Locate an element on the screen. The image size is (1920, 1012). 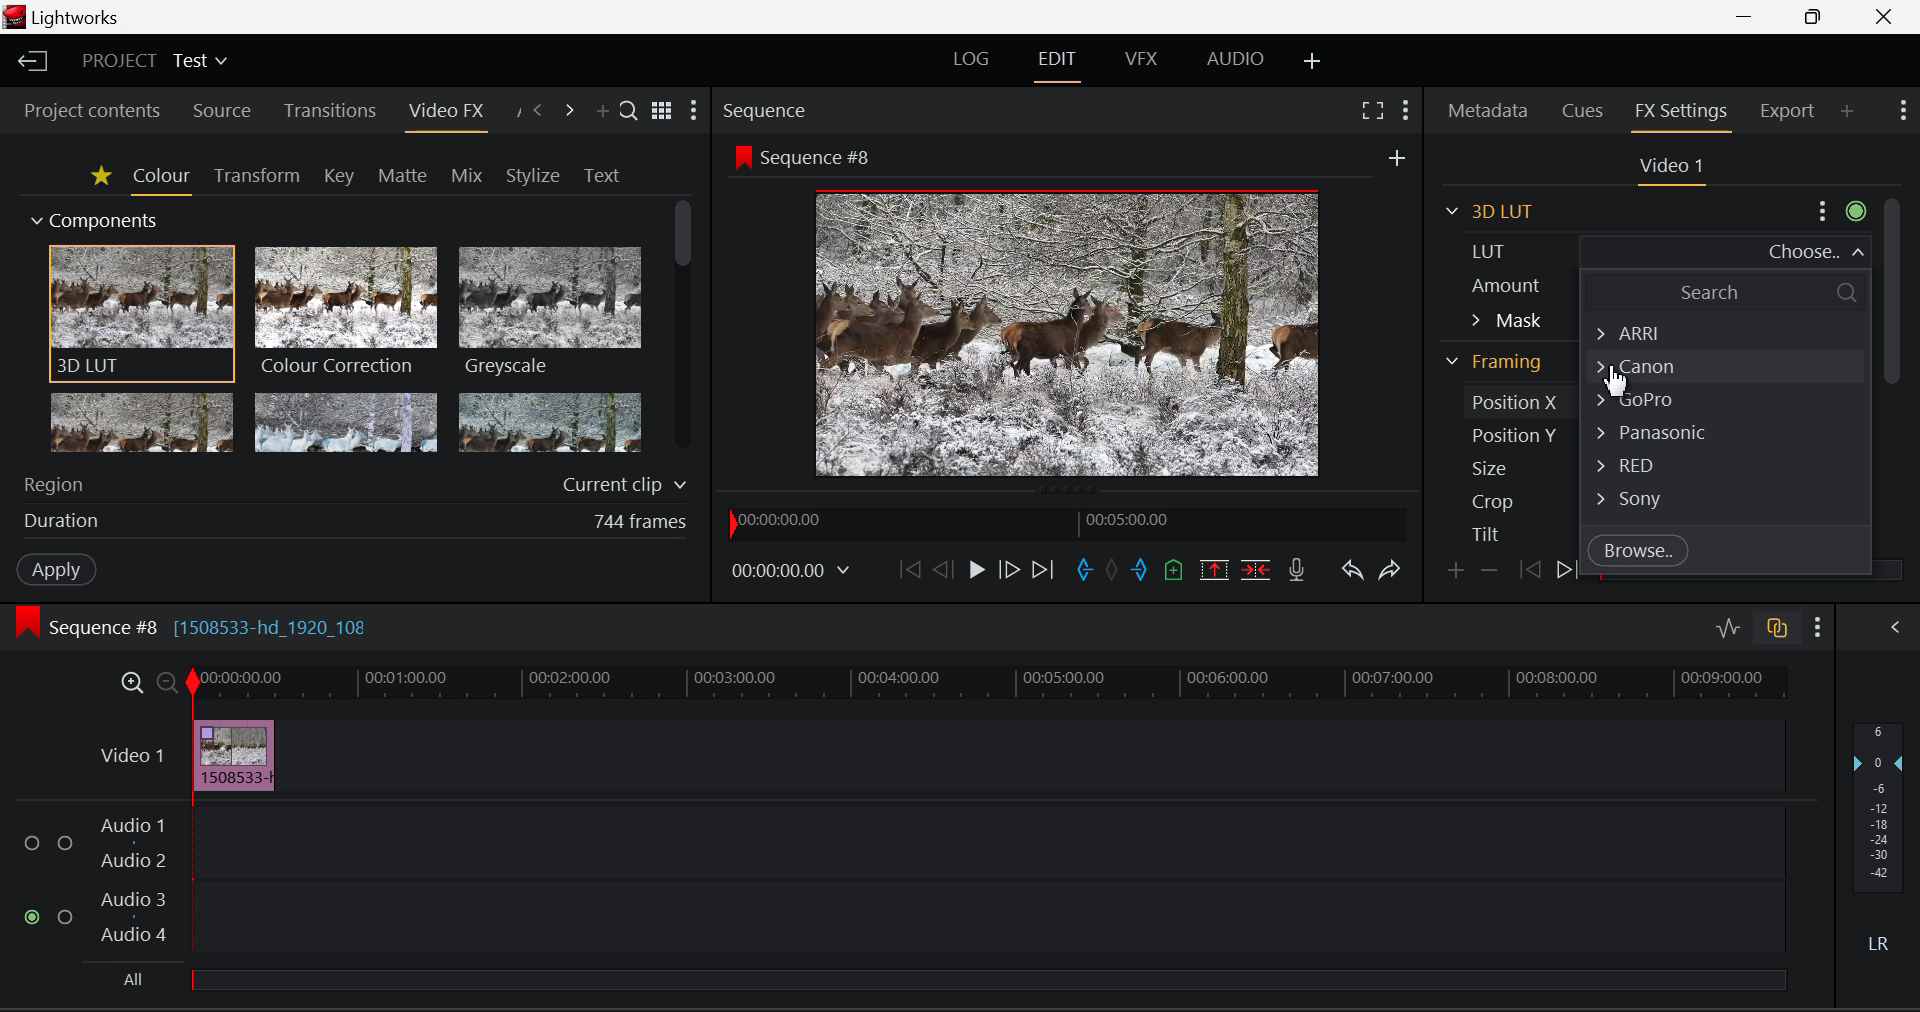
FX Settings is located at coordinates (1679, 116).